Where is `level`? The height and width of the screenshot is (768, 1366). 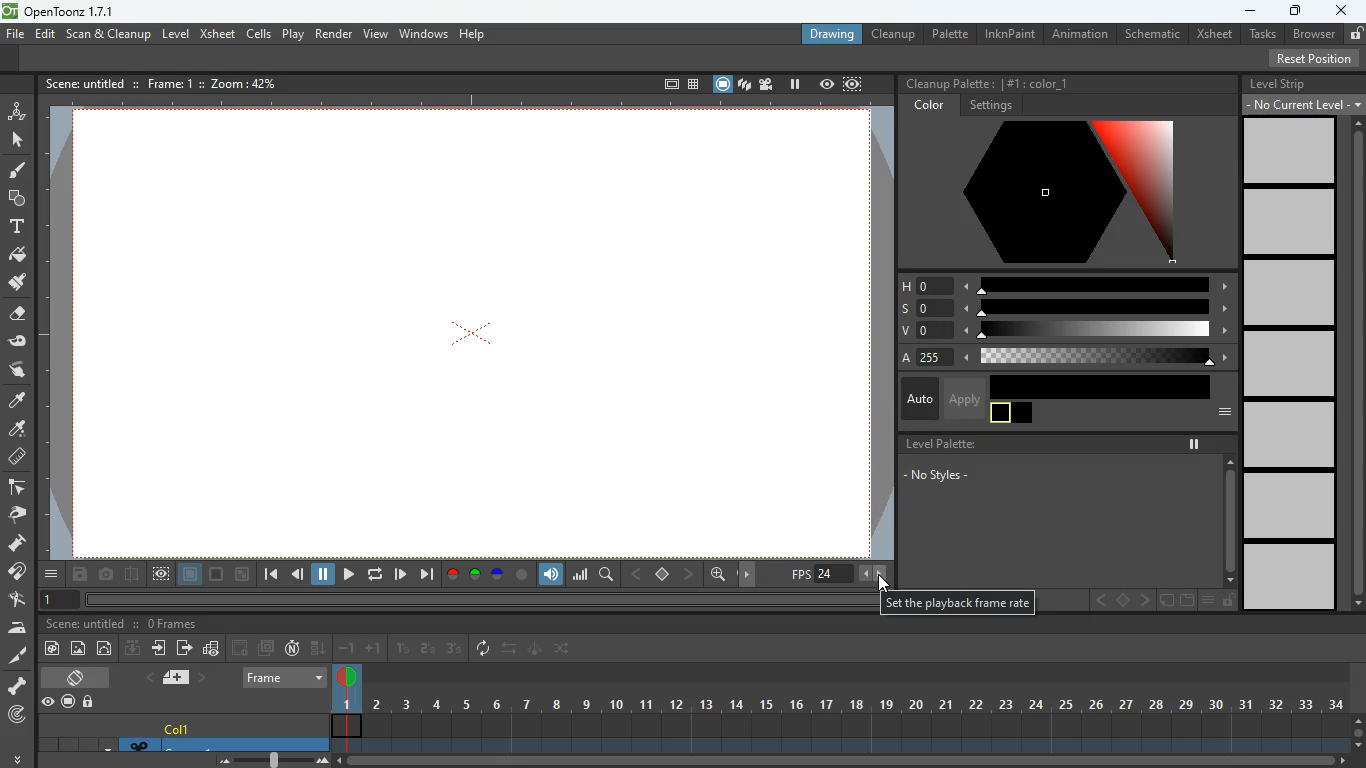
level is located at coordinates (1290, 577).